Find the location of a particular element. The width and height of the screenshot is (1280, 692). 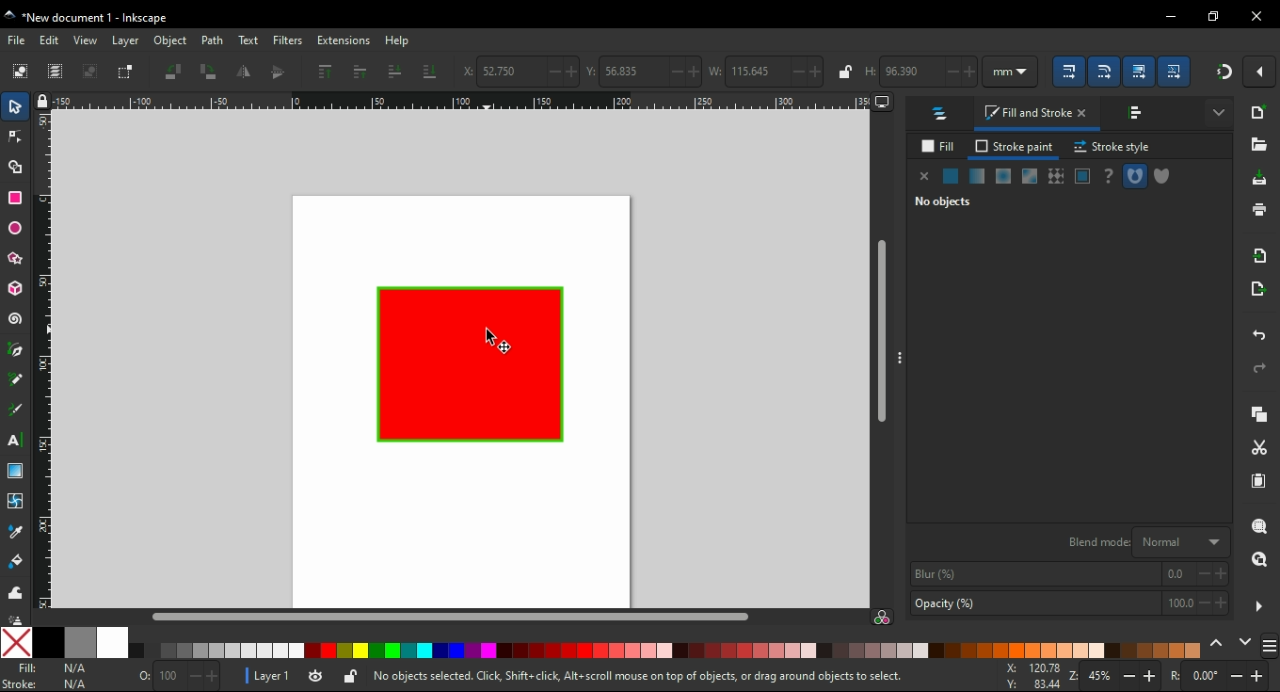

logo is located at coordinates (10, 15).